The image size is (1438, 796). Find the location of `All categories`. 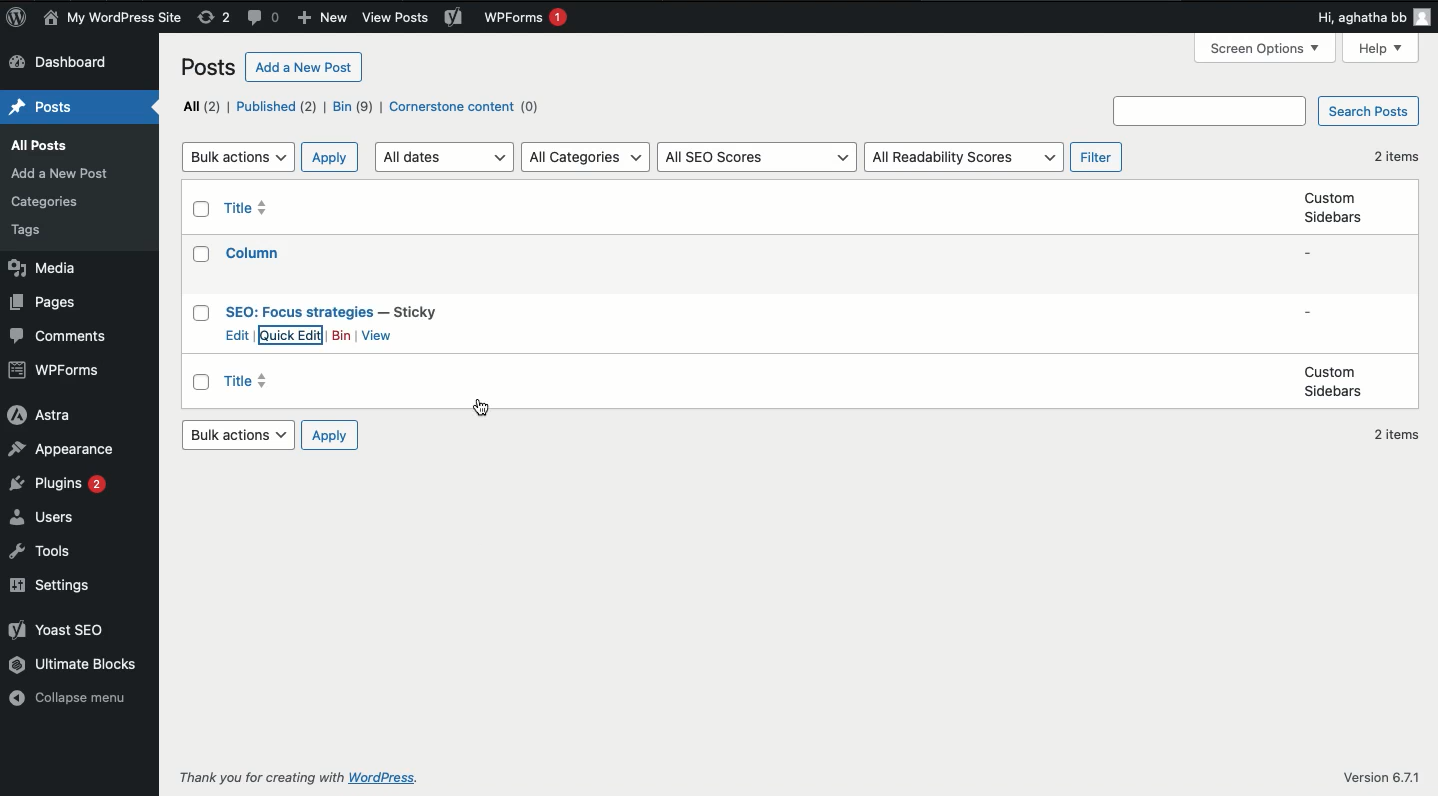

All categories is located at coordinates (587, 157).